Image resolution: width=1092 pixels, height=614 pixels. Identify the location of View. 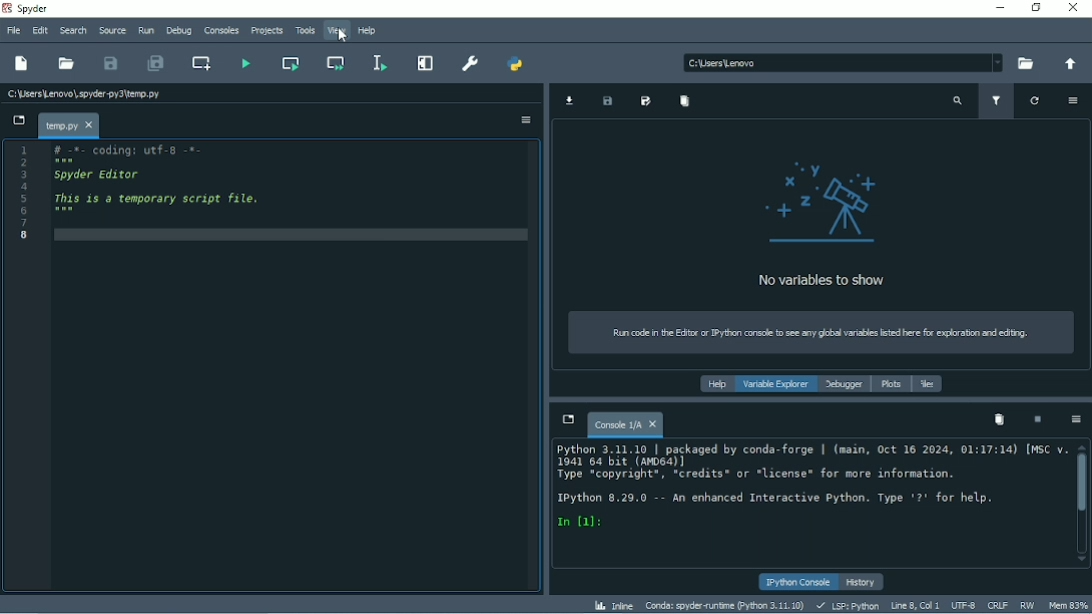
(337, 31).